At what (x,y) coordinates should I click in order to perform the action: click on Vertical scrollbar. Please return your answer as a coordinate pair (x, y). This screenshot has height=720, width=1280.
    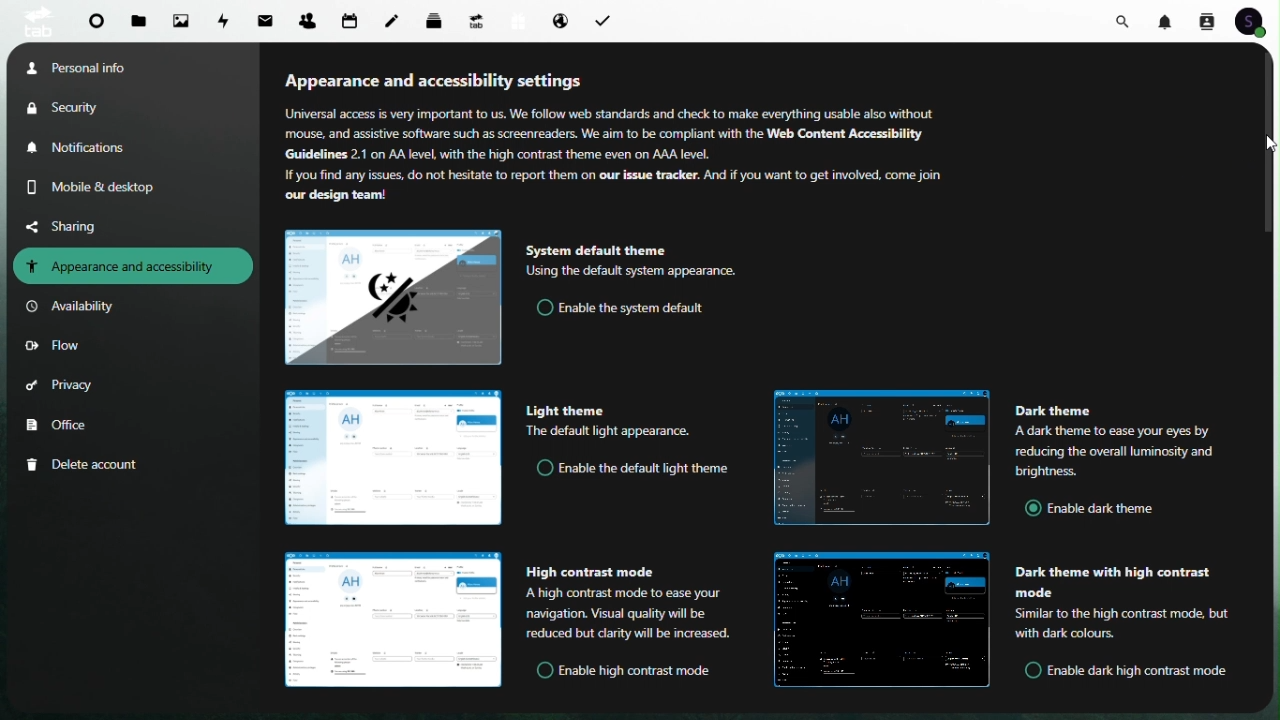
    Looking at the image, I should click on (1272, 138).